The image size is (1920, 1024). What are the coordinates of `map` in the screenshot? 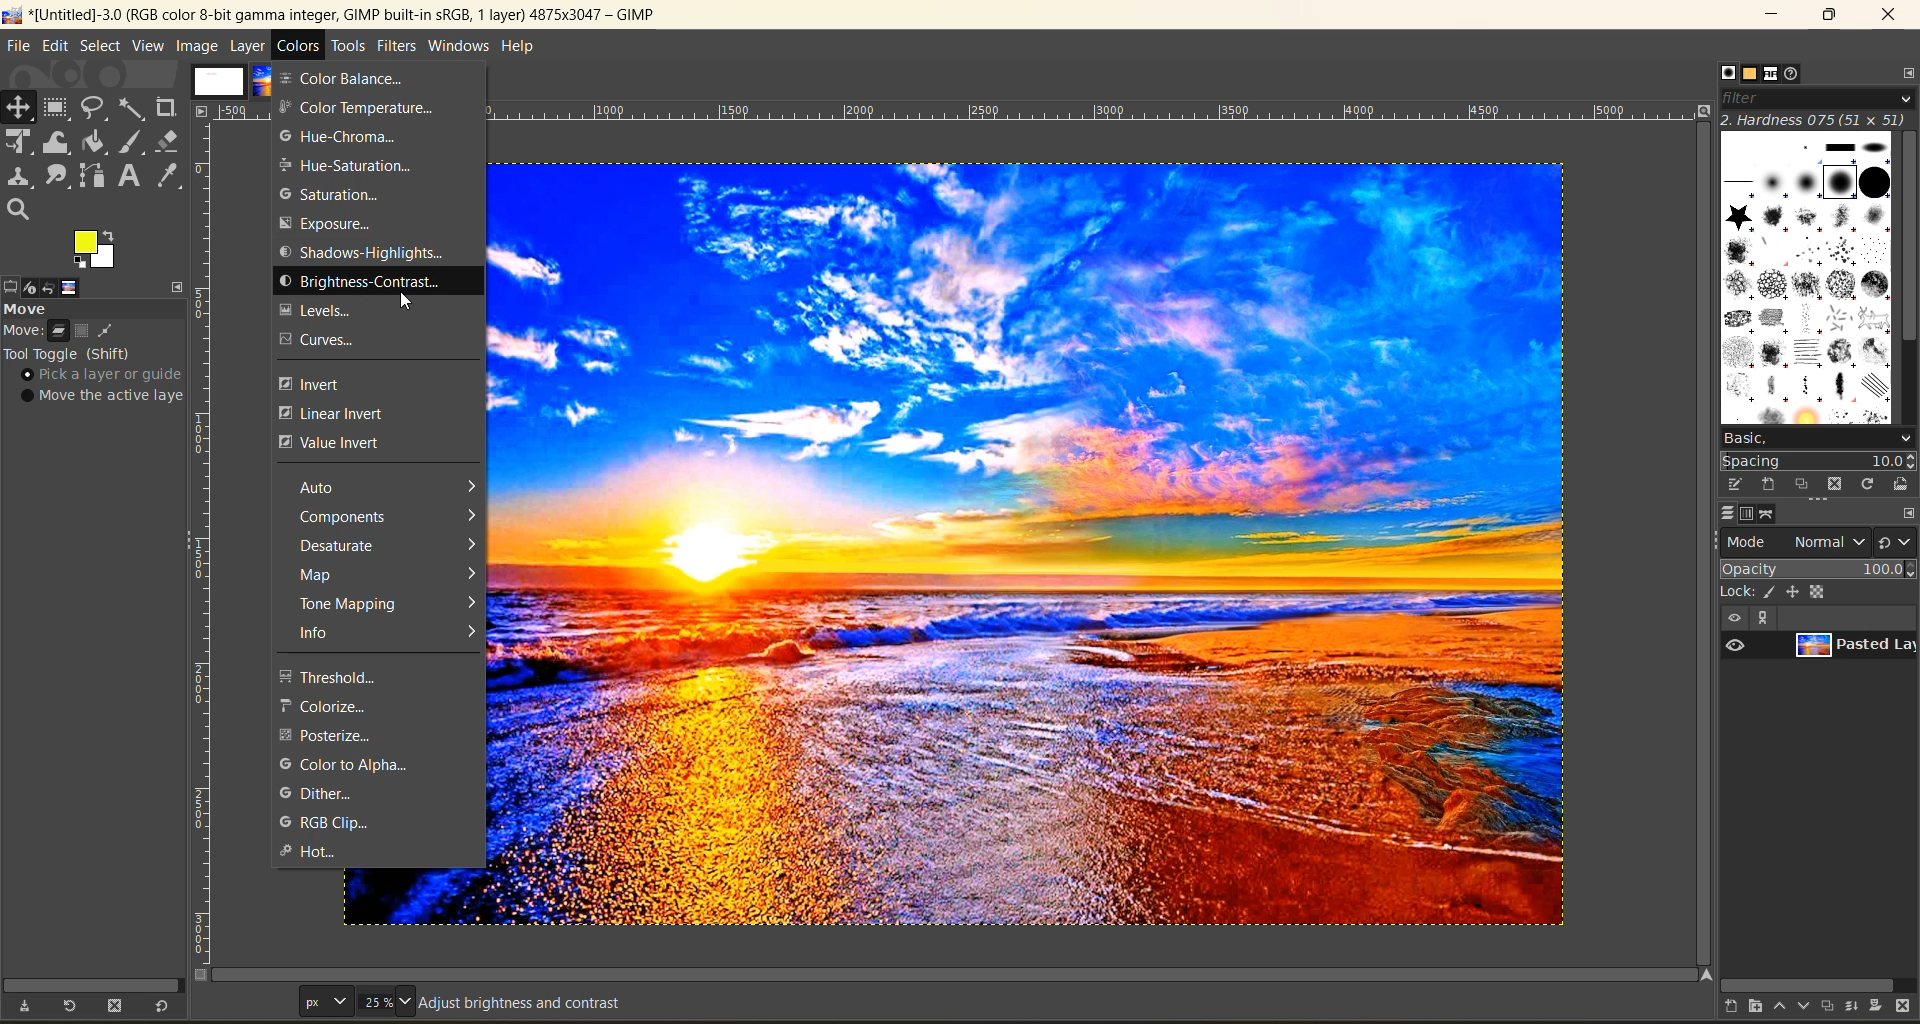 It's located at (390, 573).